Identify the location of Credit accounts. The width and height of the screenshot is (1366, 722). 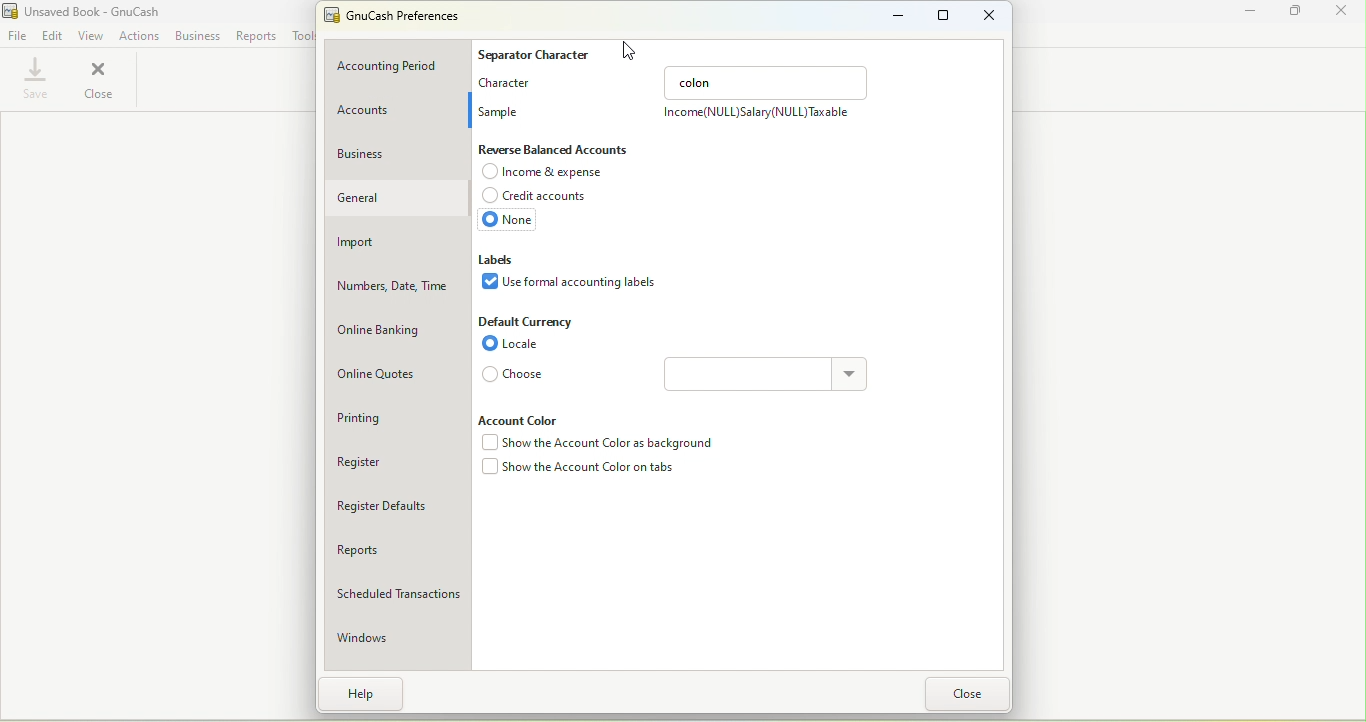
(539, 195).